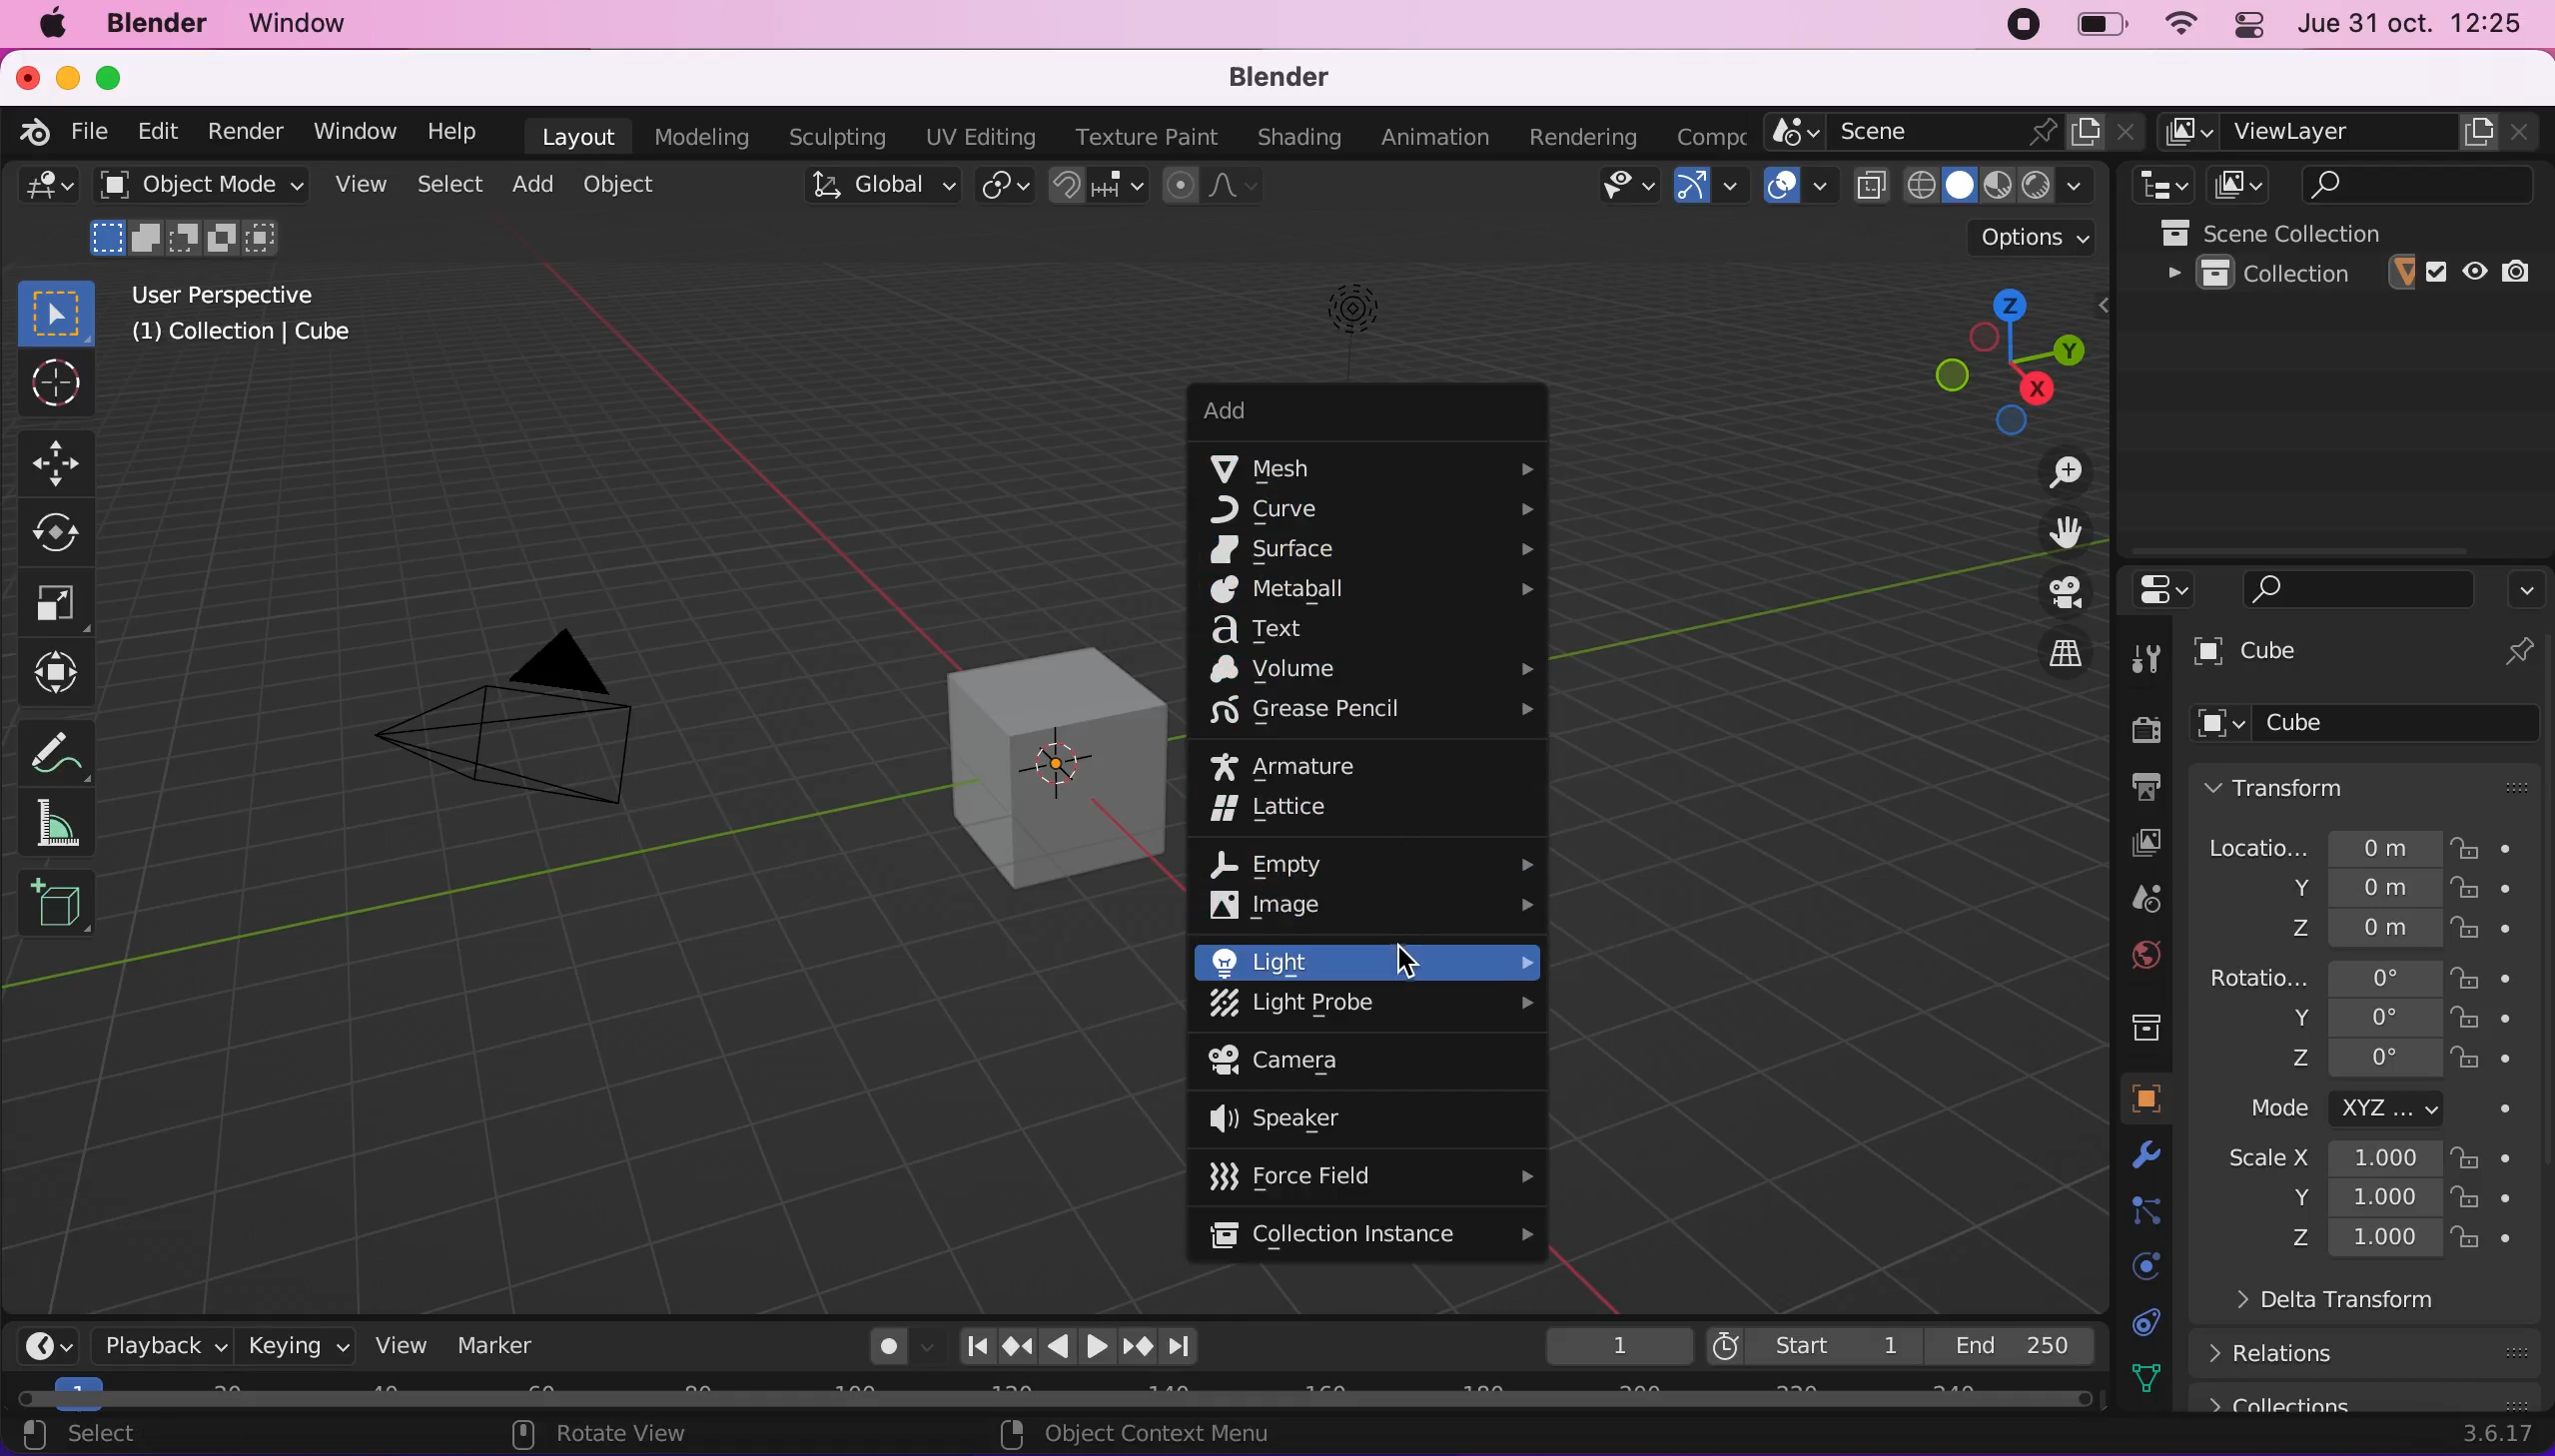 The height and width of the screenshot is (1456, 2555). Describe the element at coordinates (2156, 589) in the screenshot. I see `editor type` at that location.